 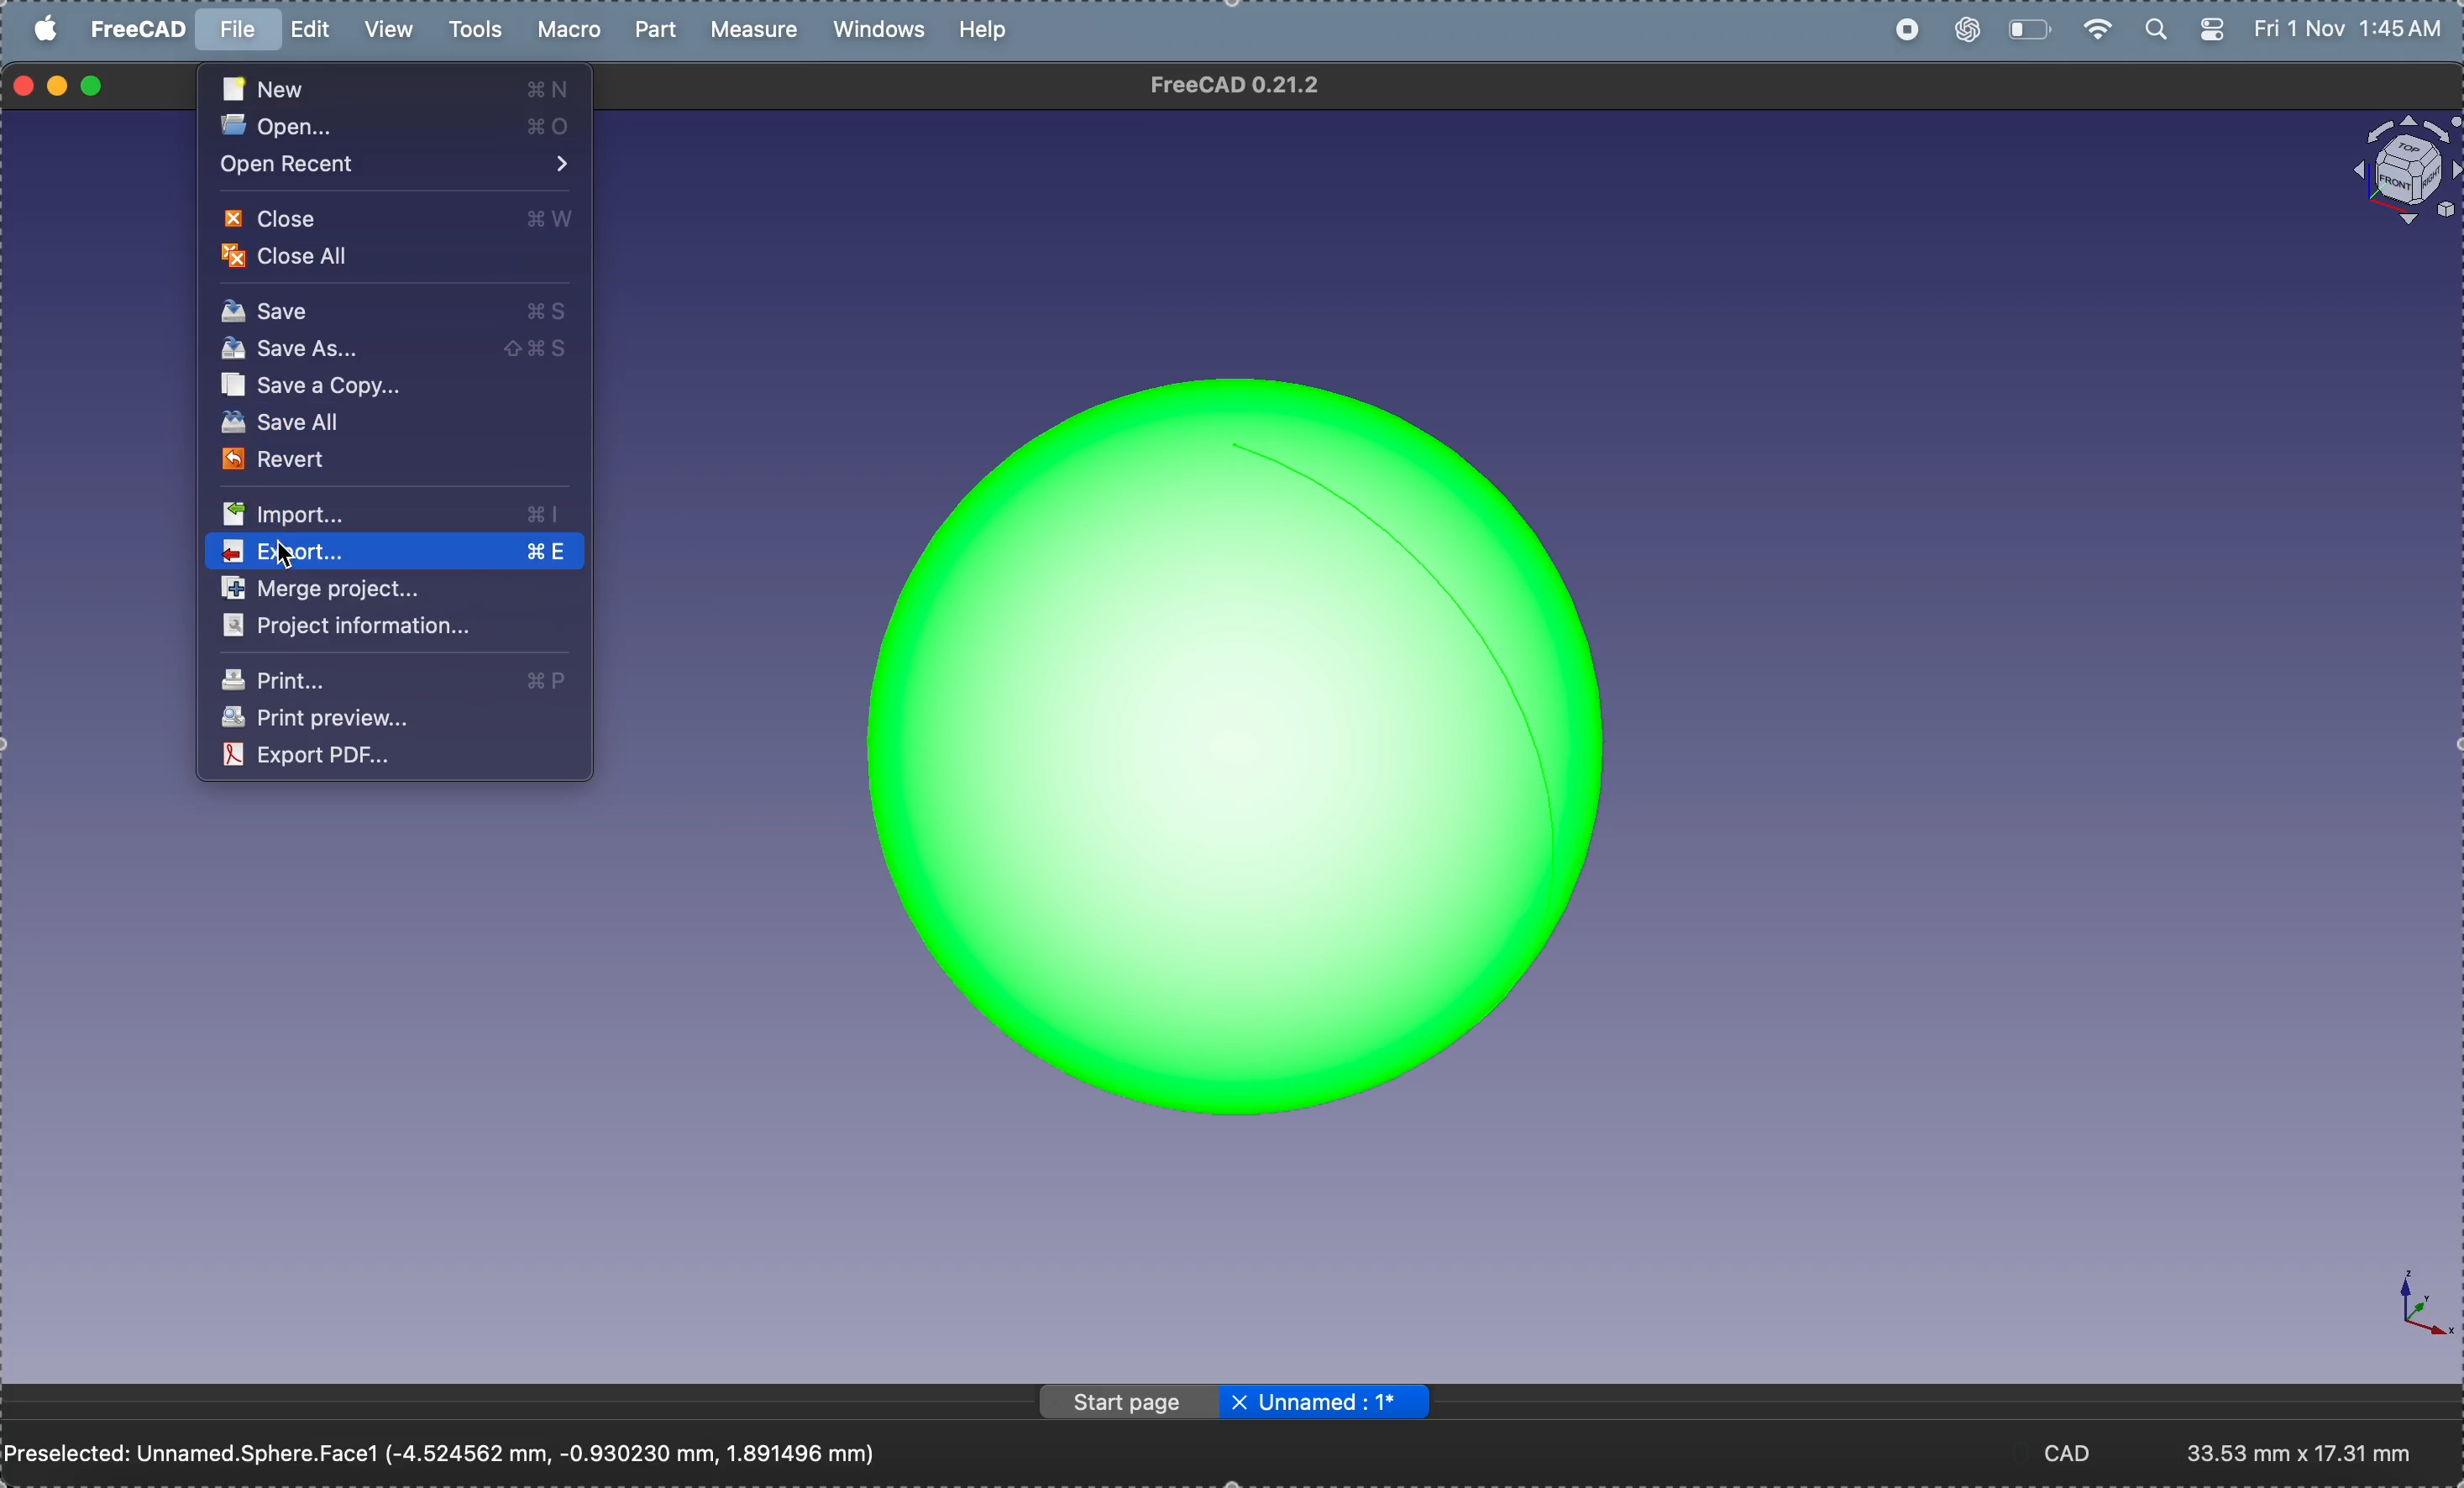 What do you see at coordinates (401, 125) in the screenshot?
I see `open` at bounding box center [401, 125].